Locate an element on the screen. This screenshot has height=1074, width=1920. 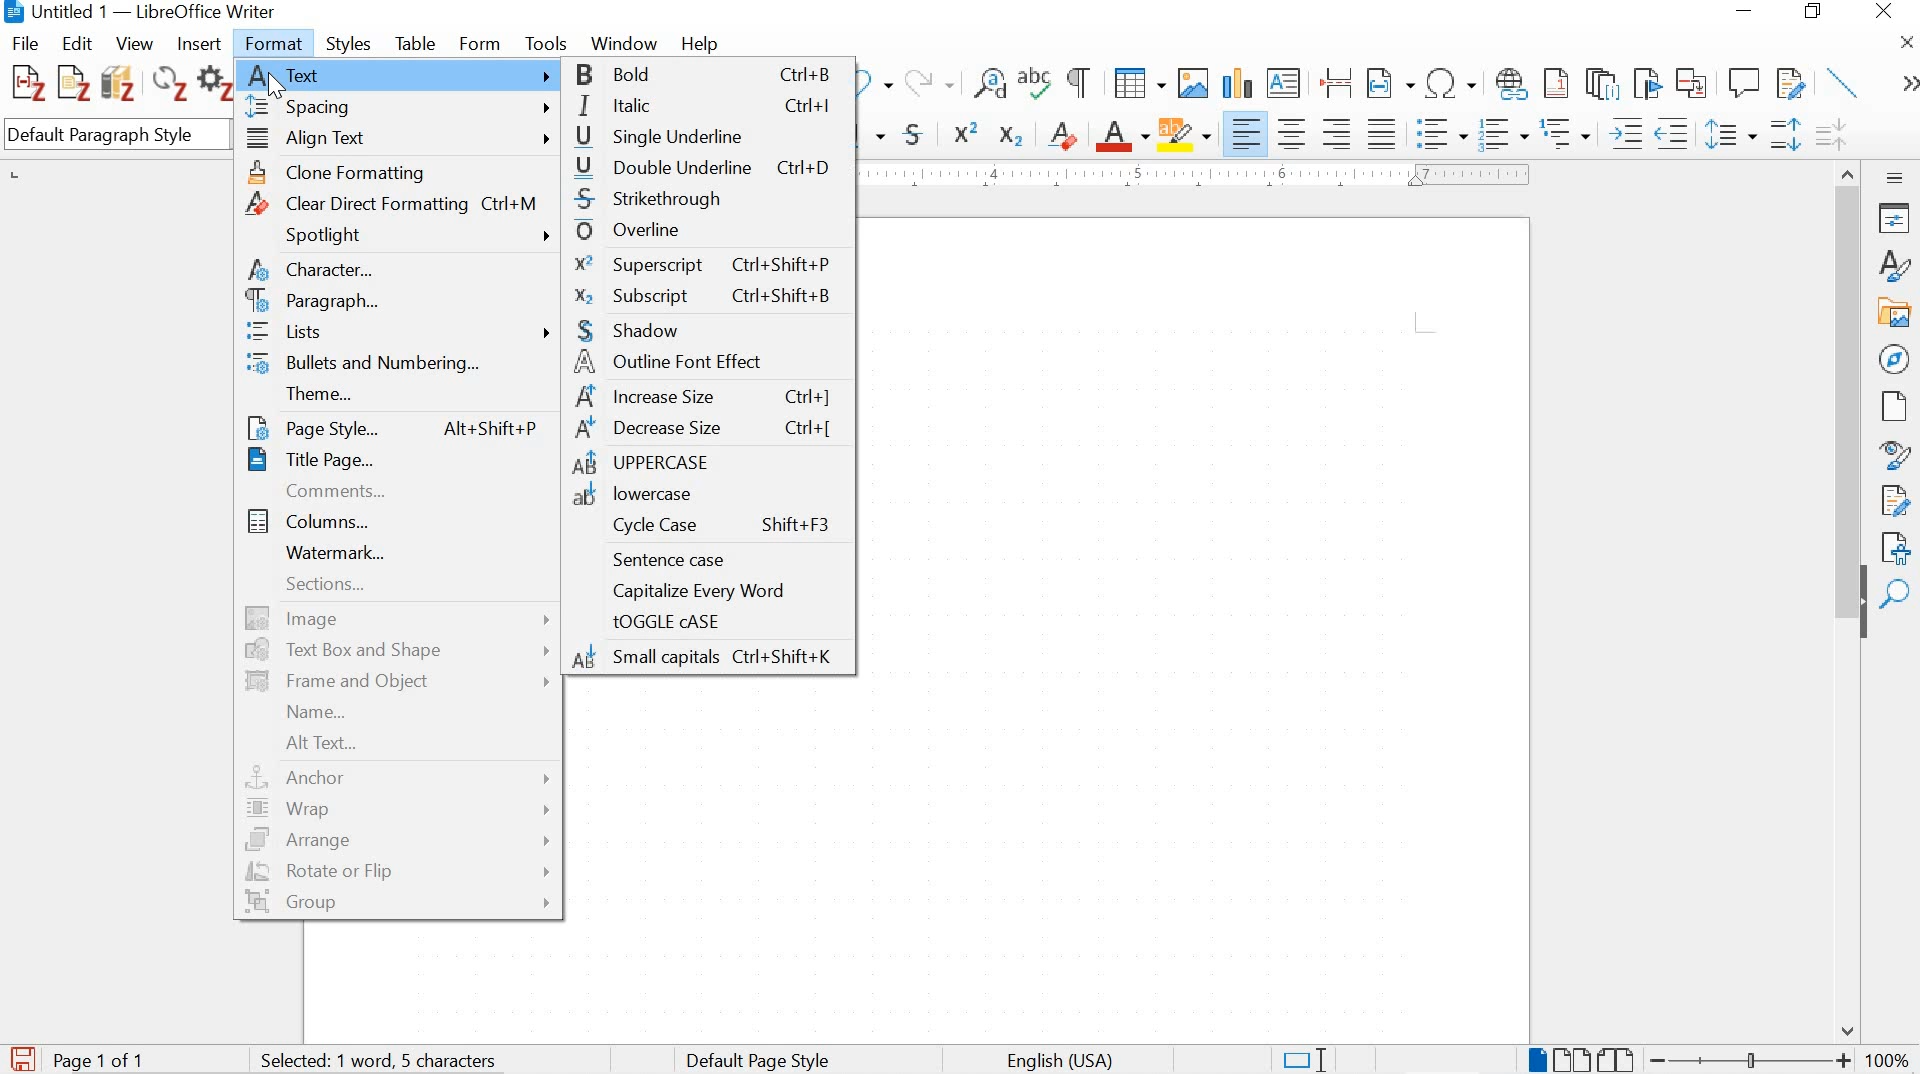
navigator is located at coordinates (1894, 357).